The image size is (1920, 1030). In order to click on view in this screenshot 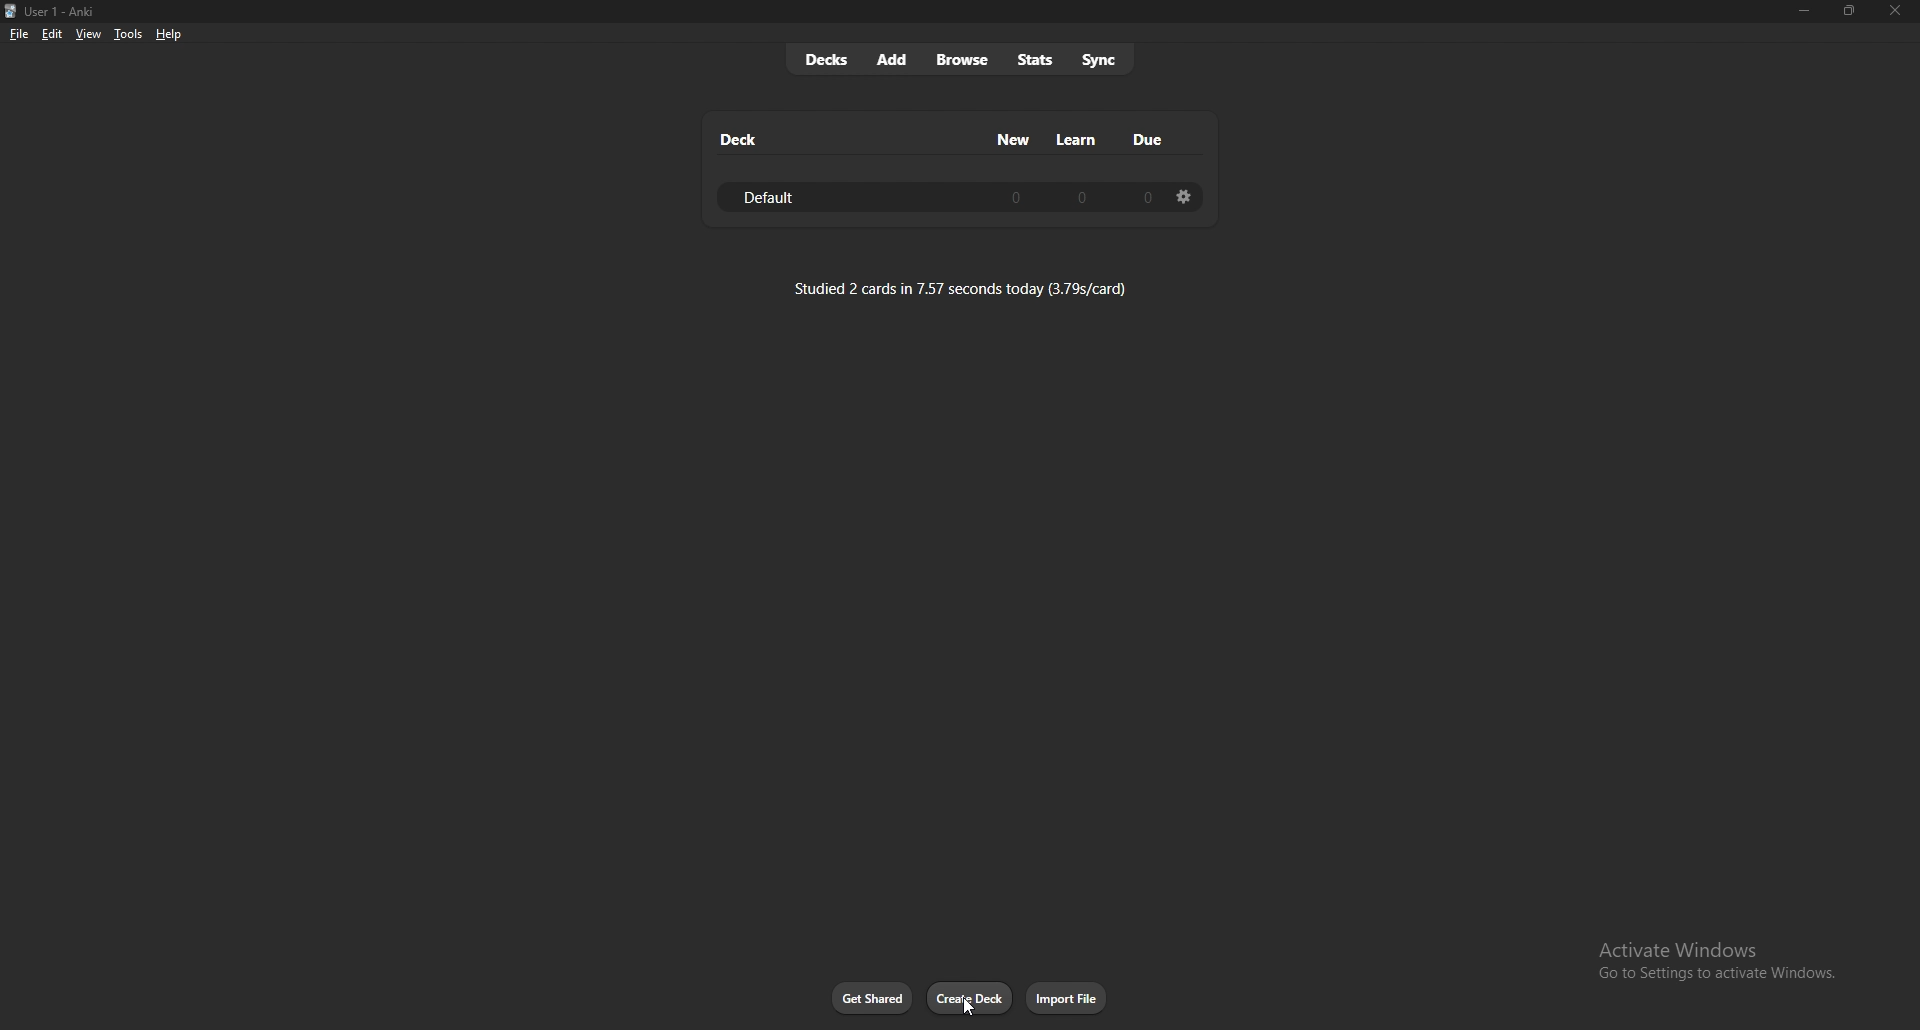, I will do `click(88, 33)`.